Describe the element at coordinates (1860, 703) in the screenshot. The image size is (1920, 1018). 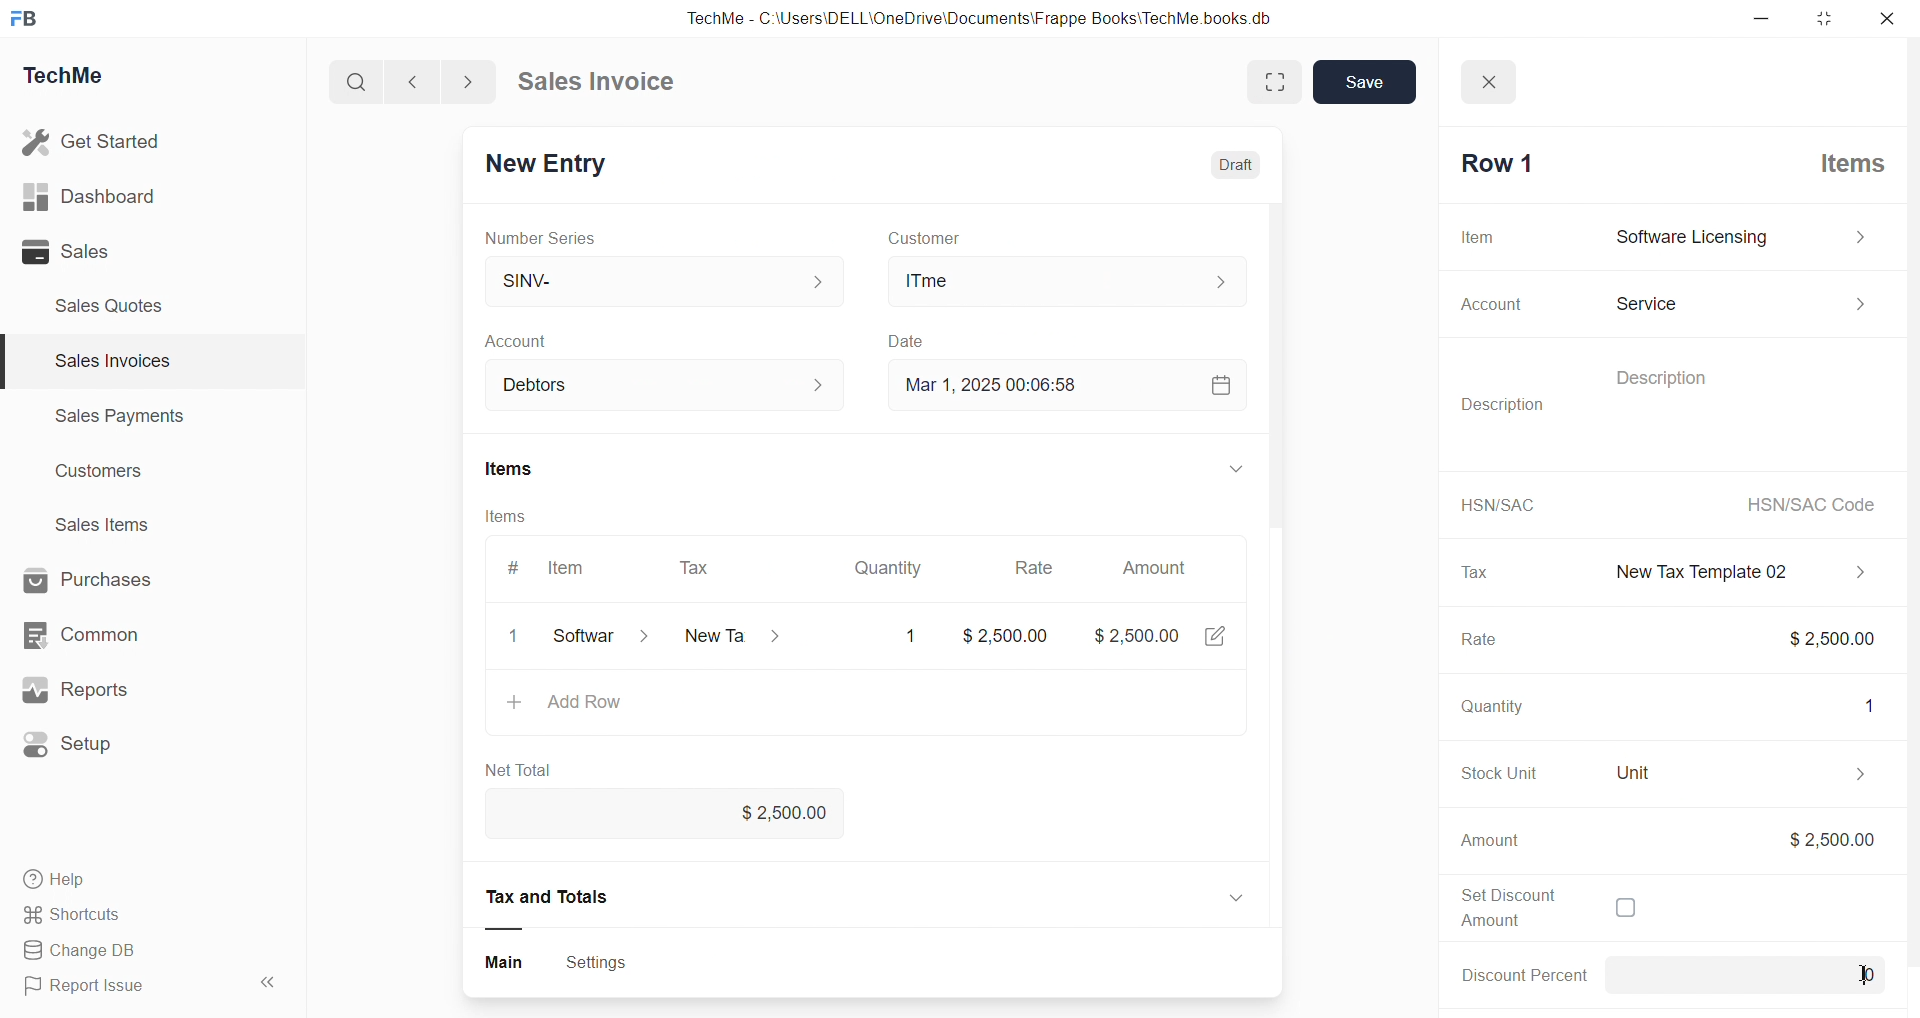
I see `1` at that location.